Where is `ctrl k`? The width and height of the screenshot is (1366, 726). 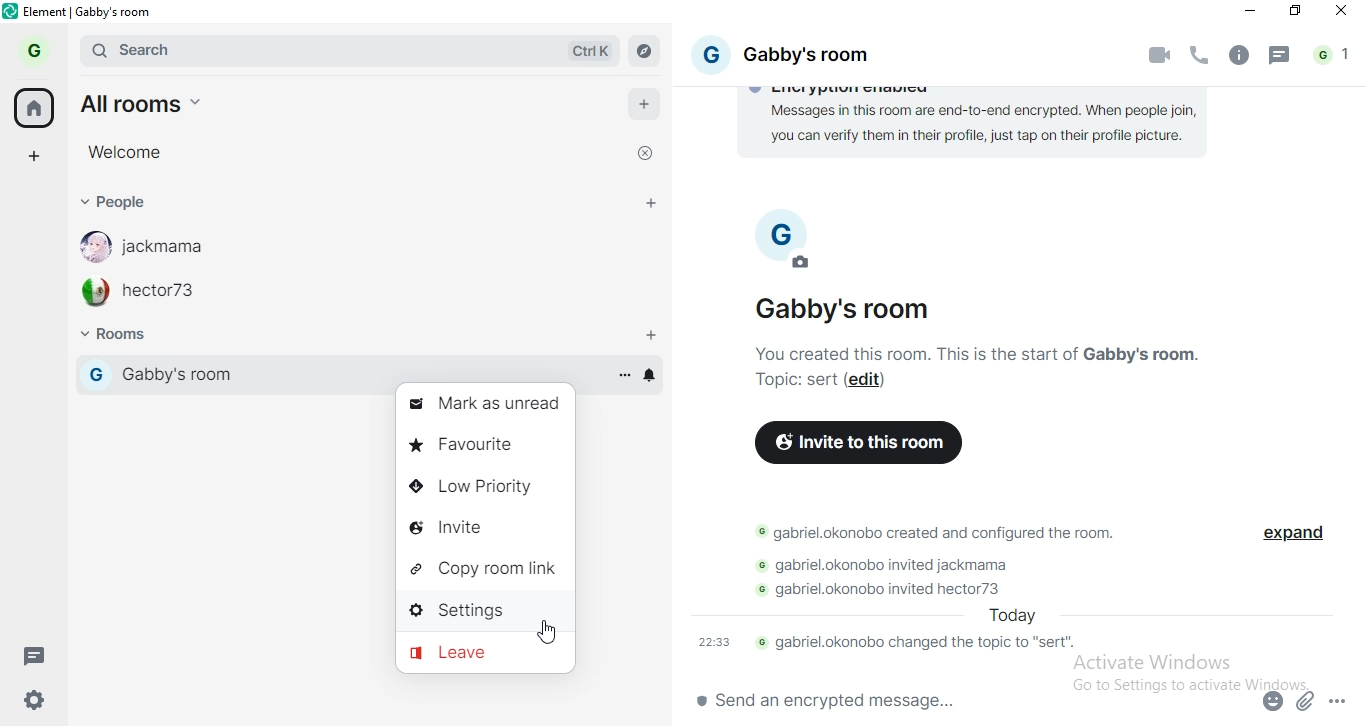 ctrl k is located at coordinates (593, 51).